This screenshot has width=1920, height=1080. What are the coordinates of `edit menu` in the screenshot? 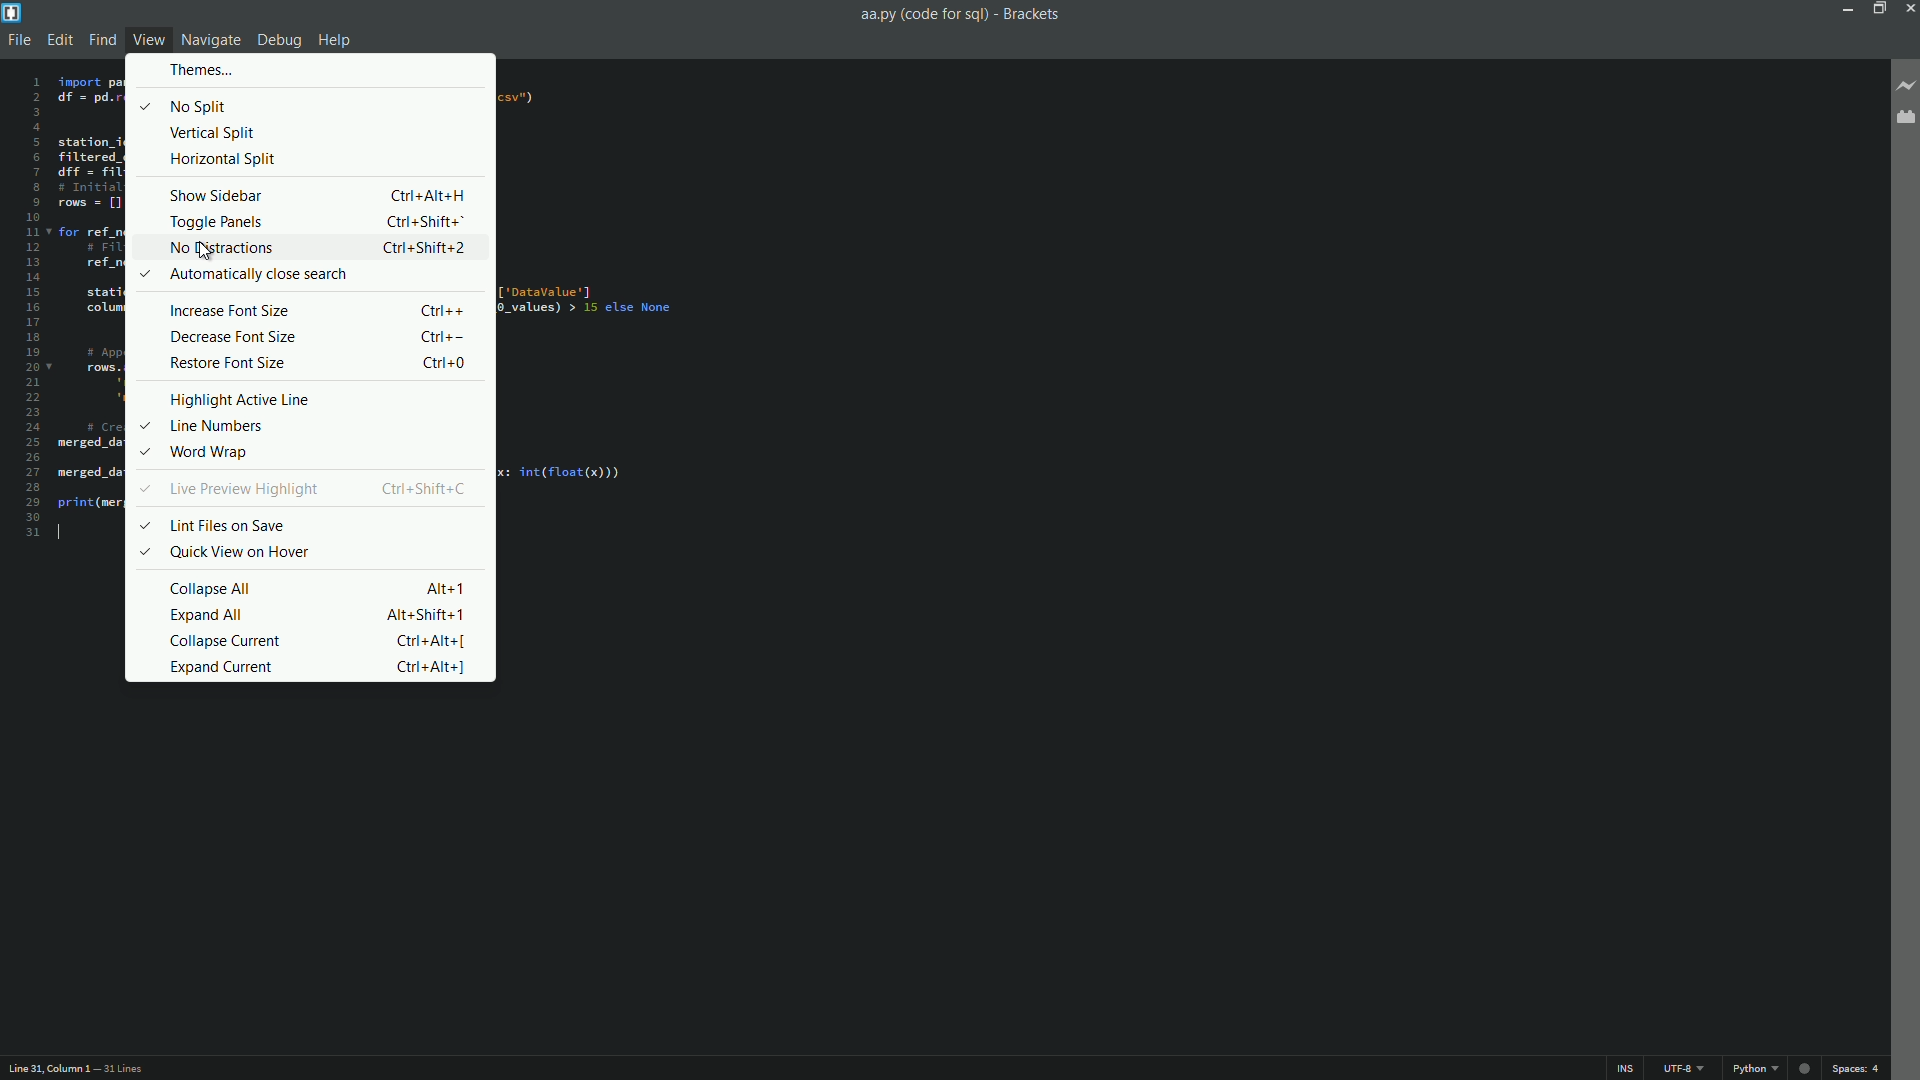 It's located at (56, 40).